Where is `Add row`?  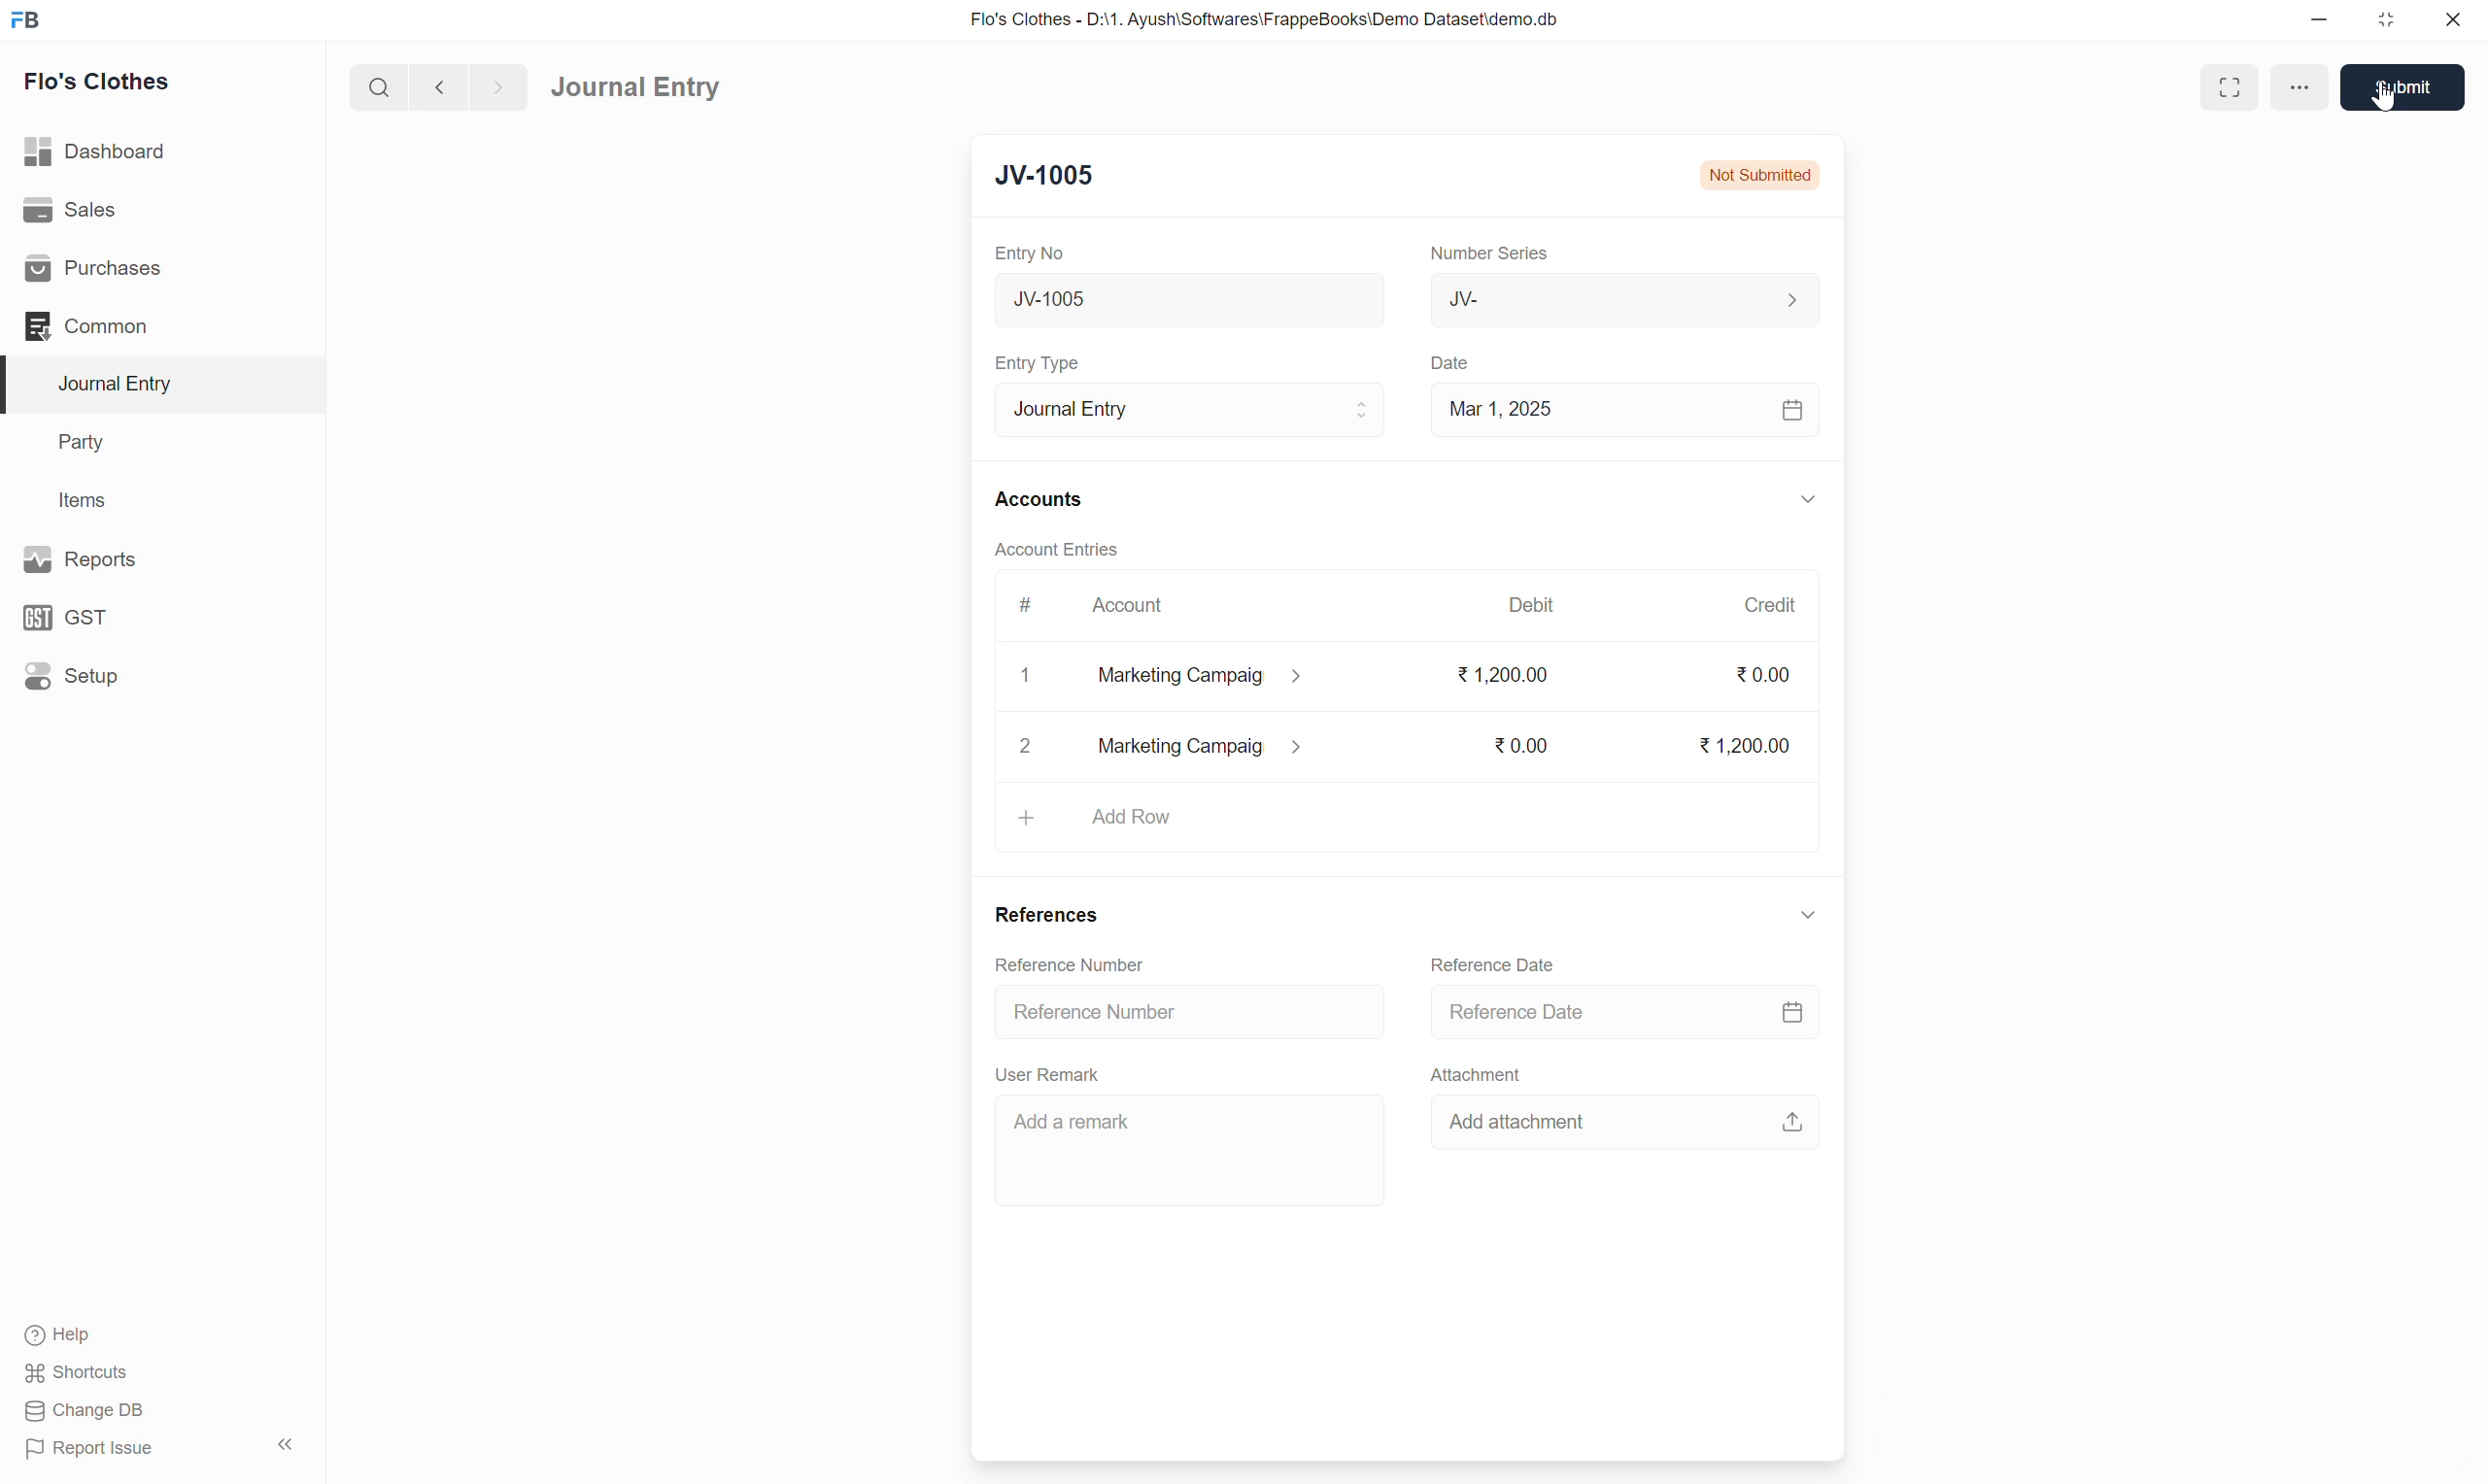 Add row is located at coordinates (1130, 817).